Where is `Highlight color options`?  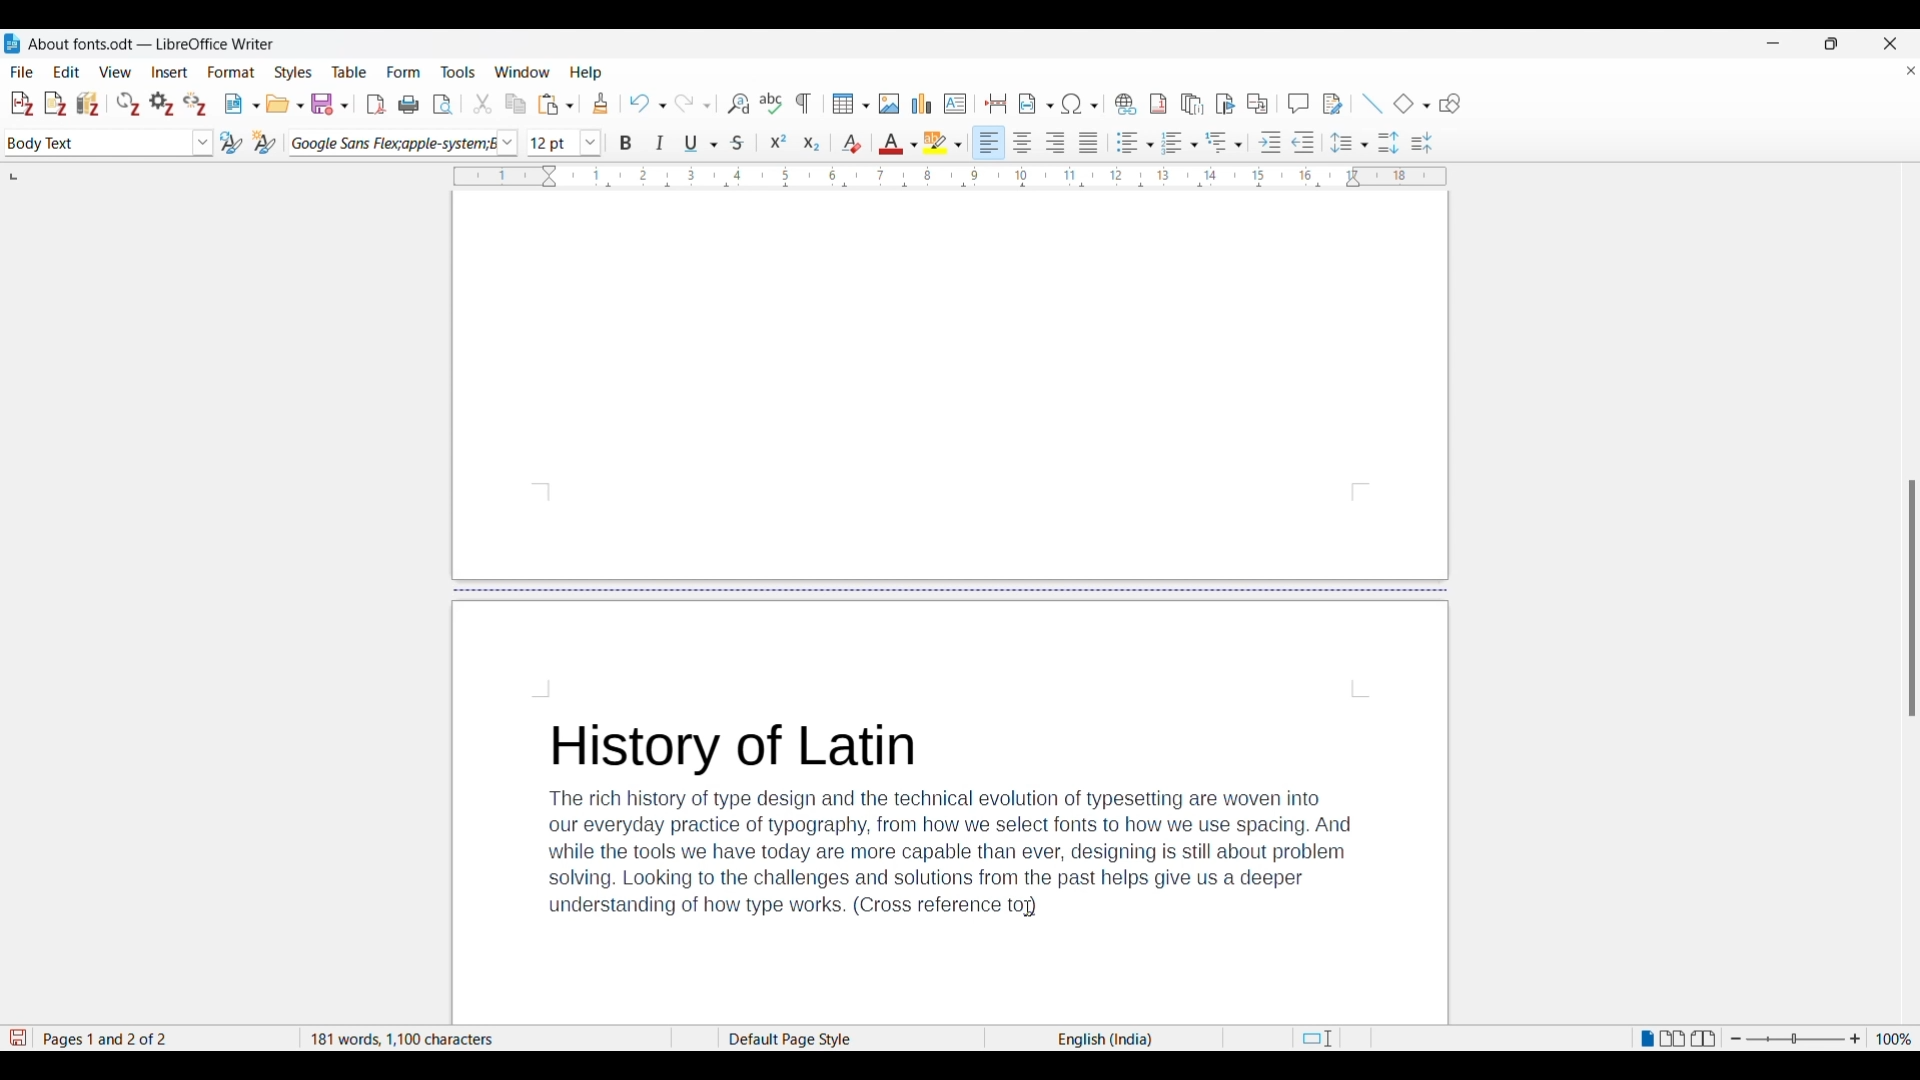
Highlight color options is located at coordinates (942, 143).